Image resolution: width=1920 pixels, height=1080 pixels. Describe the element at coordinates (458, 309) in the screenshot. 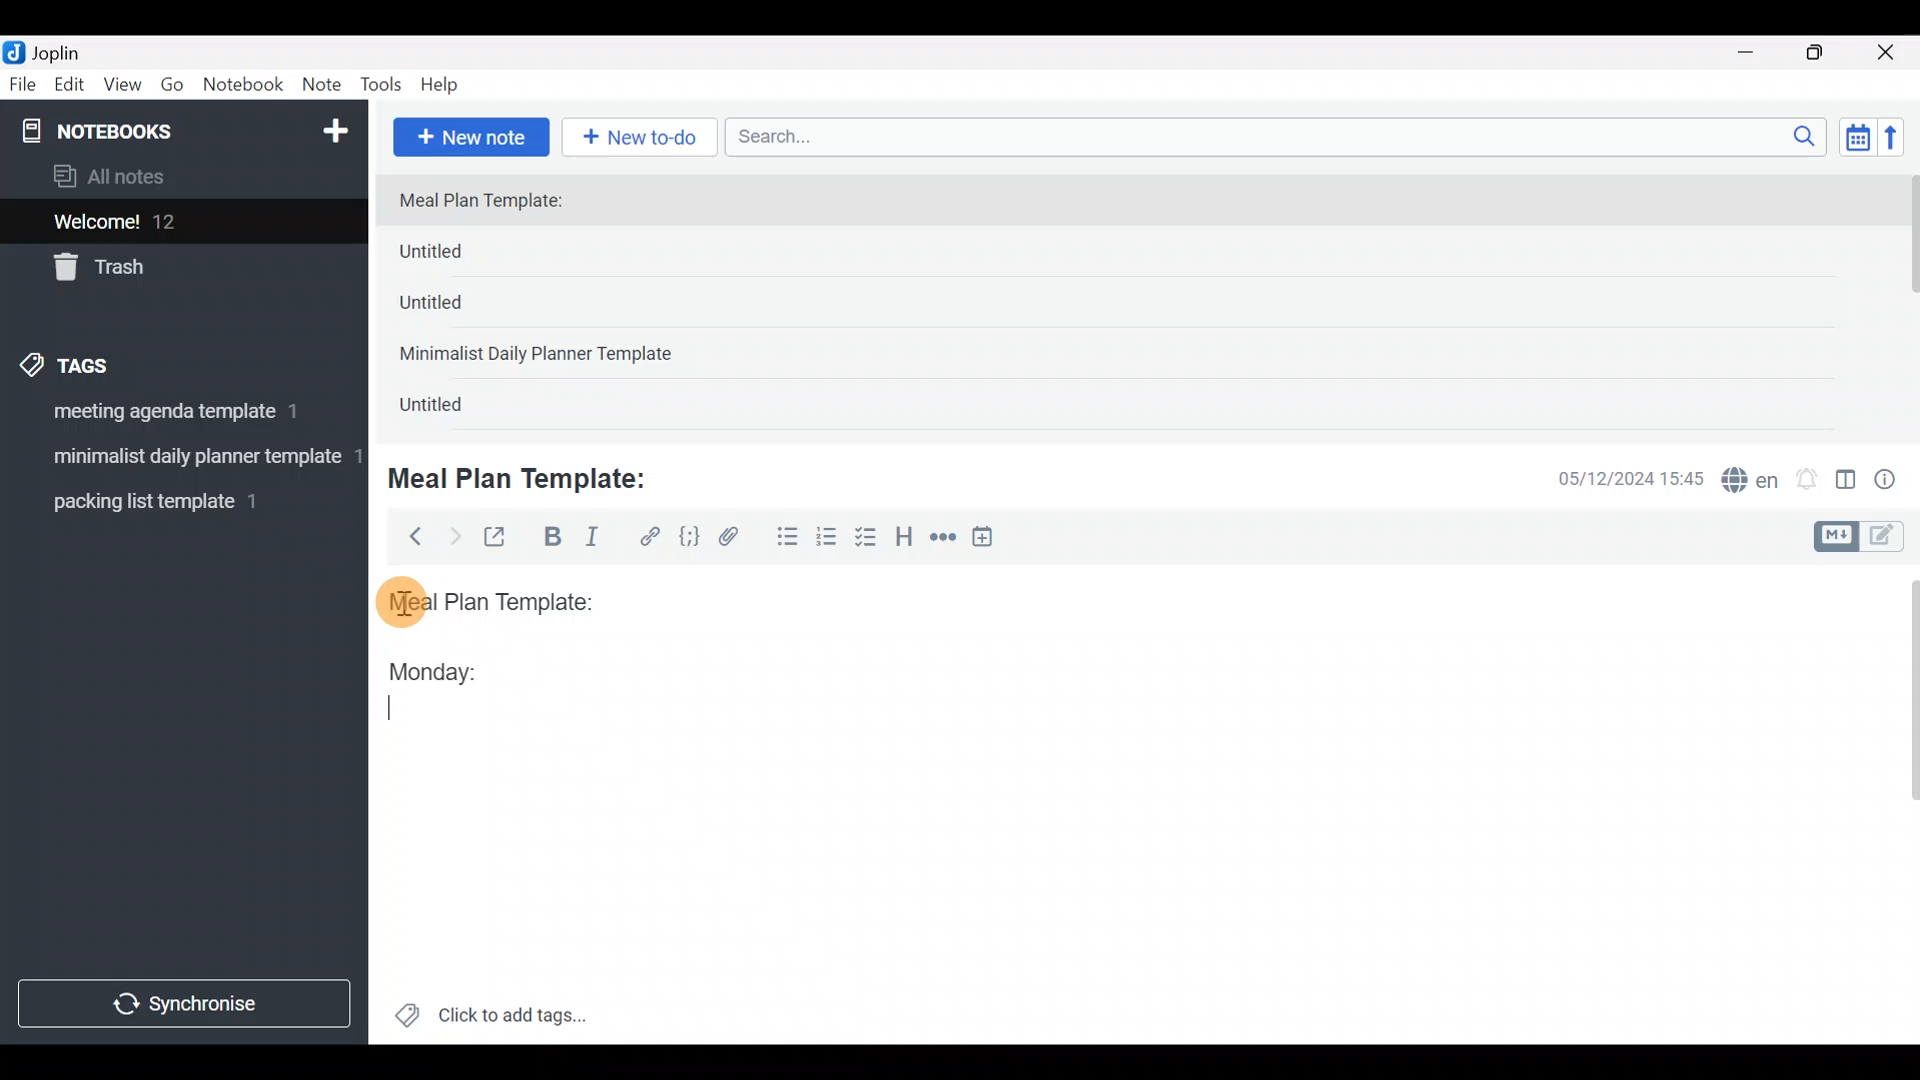

I see `Untitled` at that location.